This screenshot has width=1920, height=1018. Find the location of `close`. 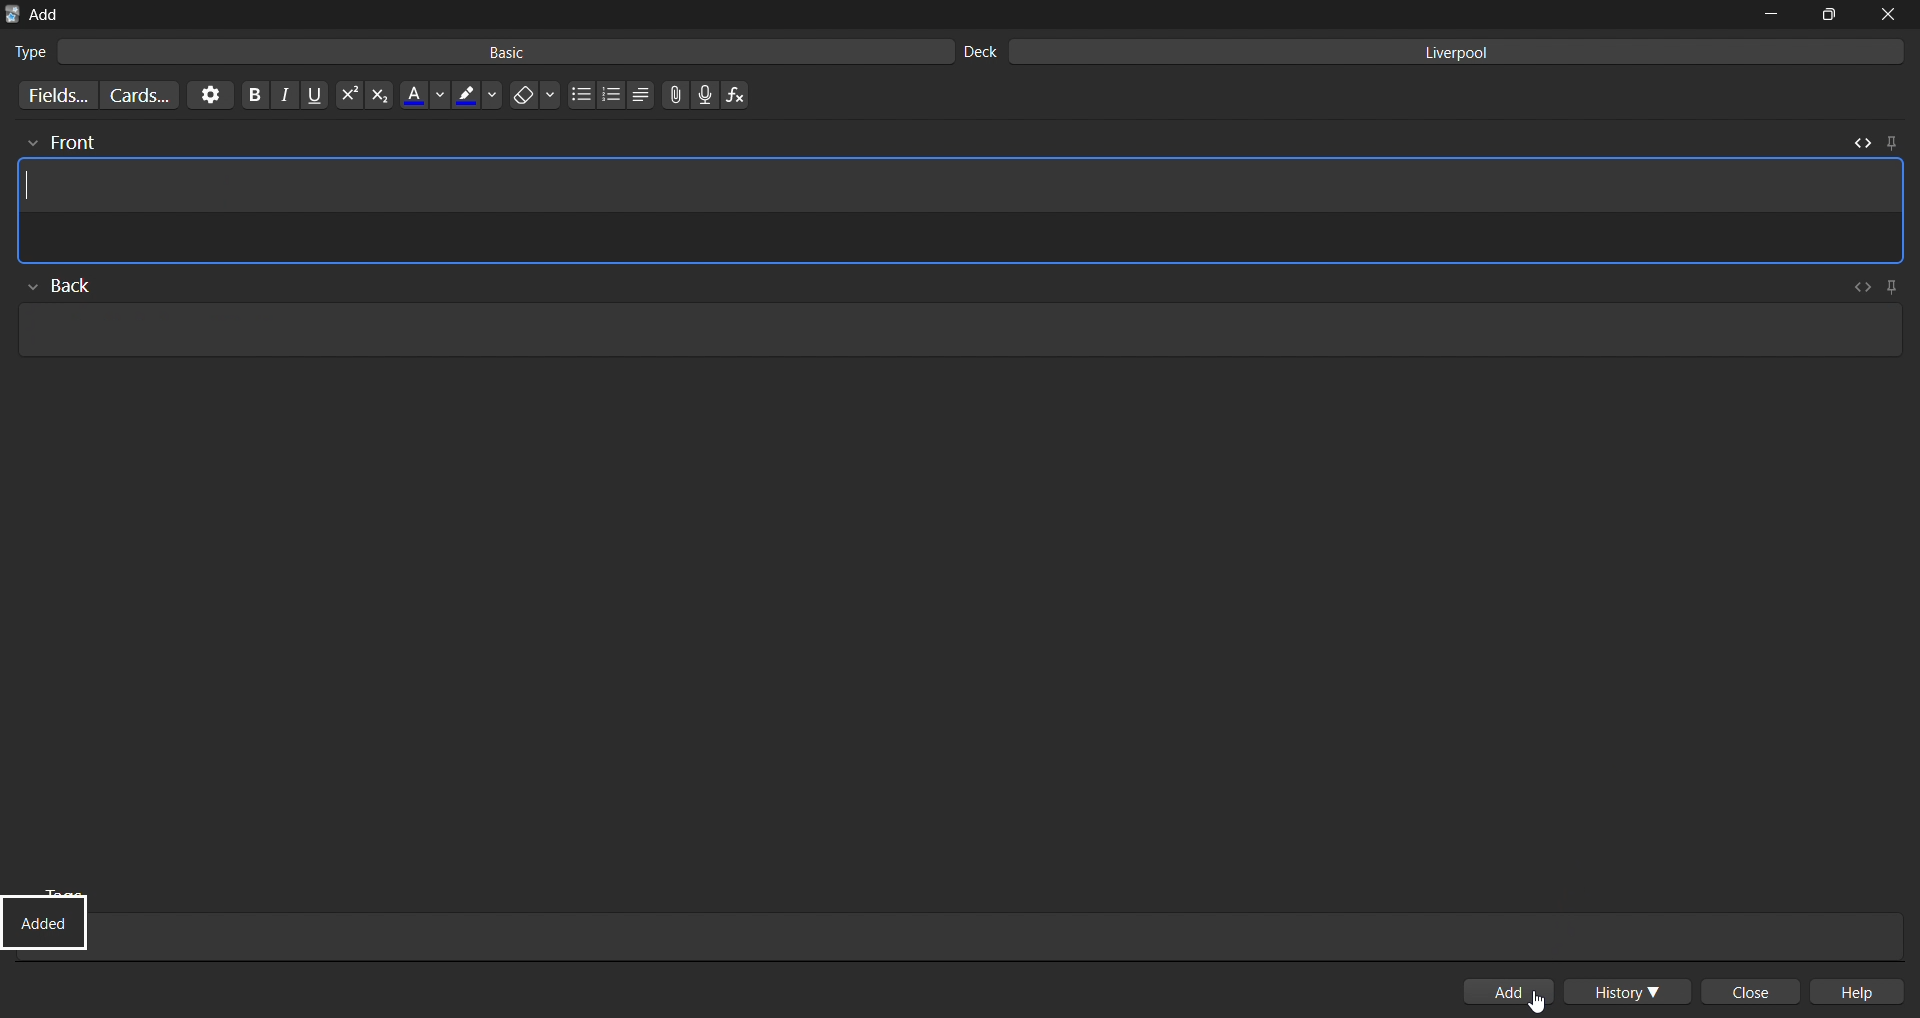

close is located at coordinates (1756, 993).